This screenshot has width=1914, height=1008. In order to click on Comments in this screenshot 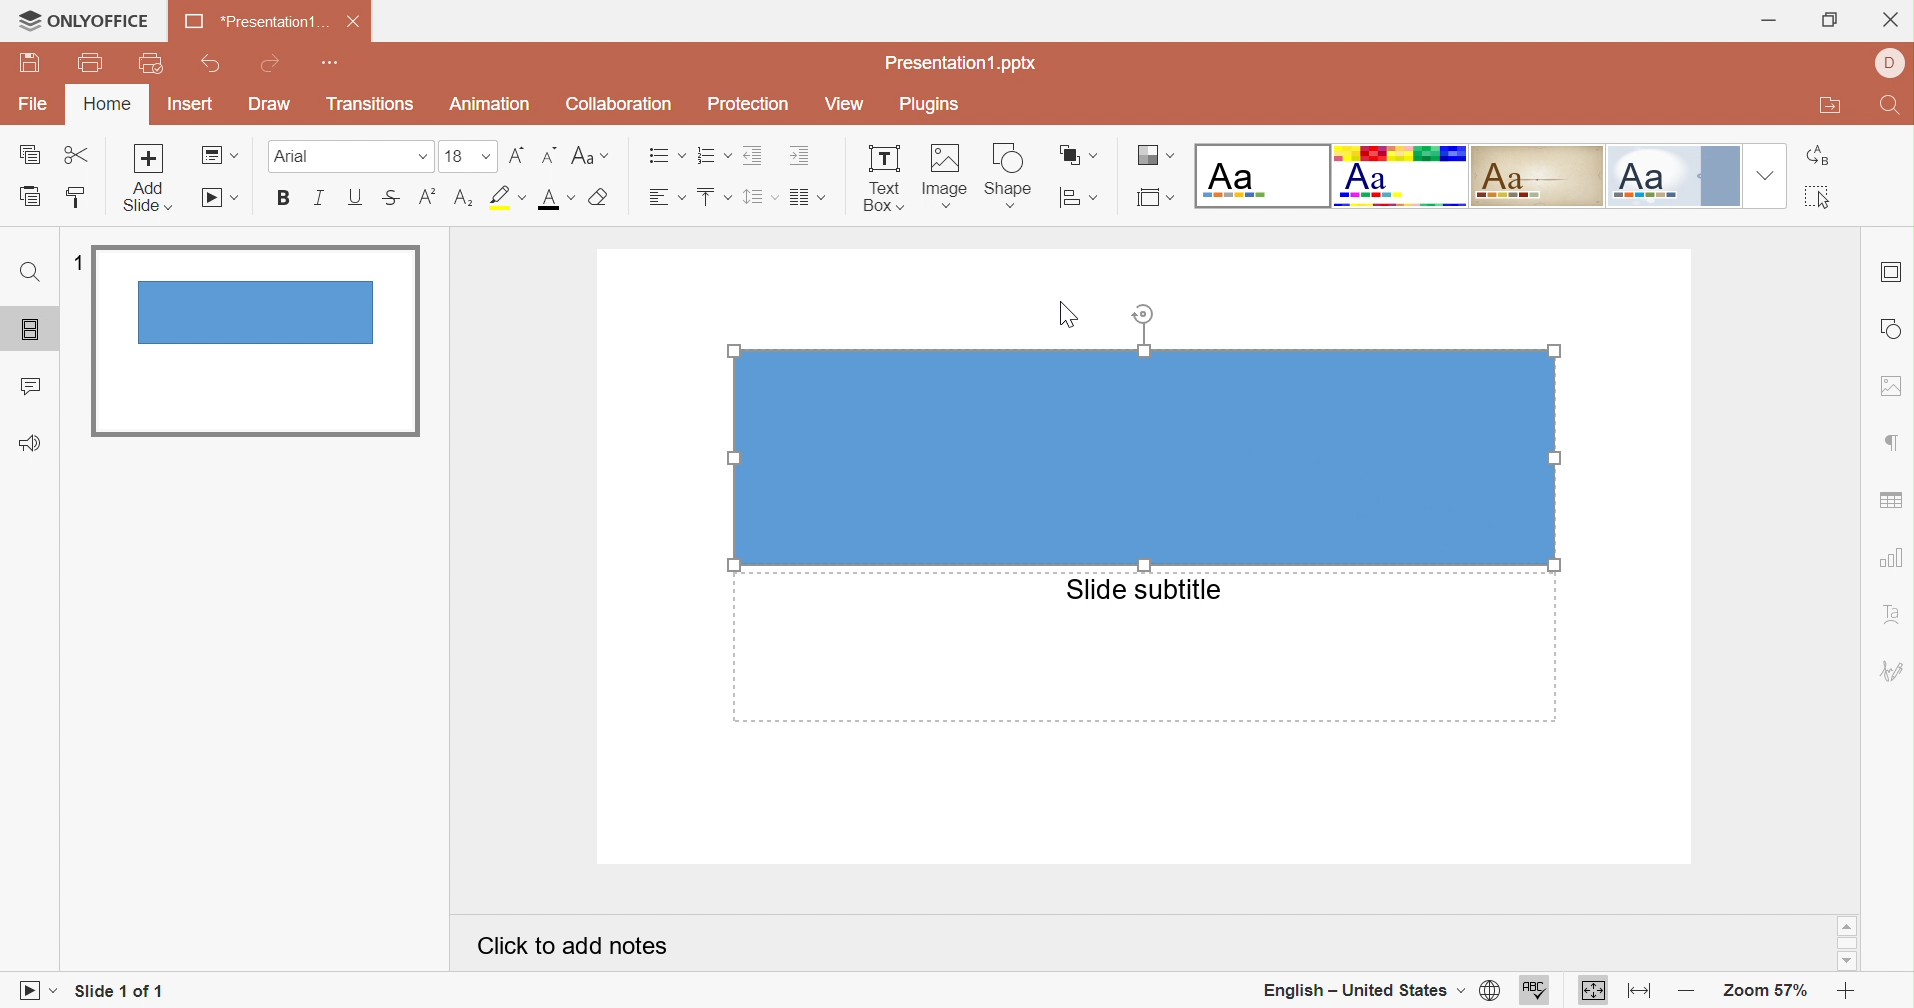, I will do `click(29, 389)`.